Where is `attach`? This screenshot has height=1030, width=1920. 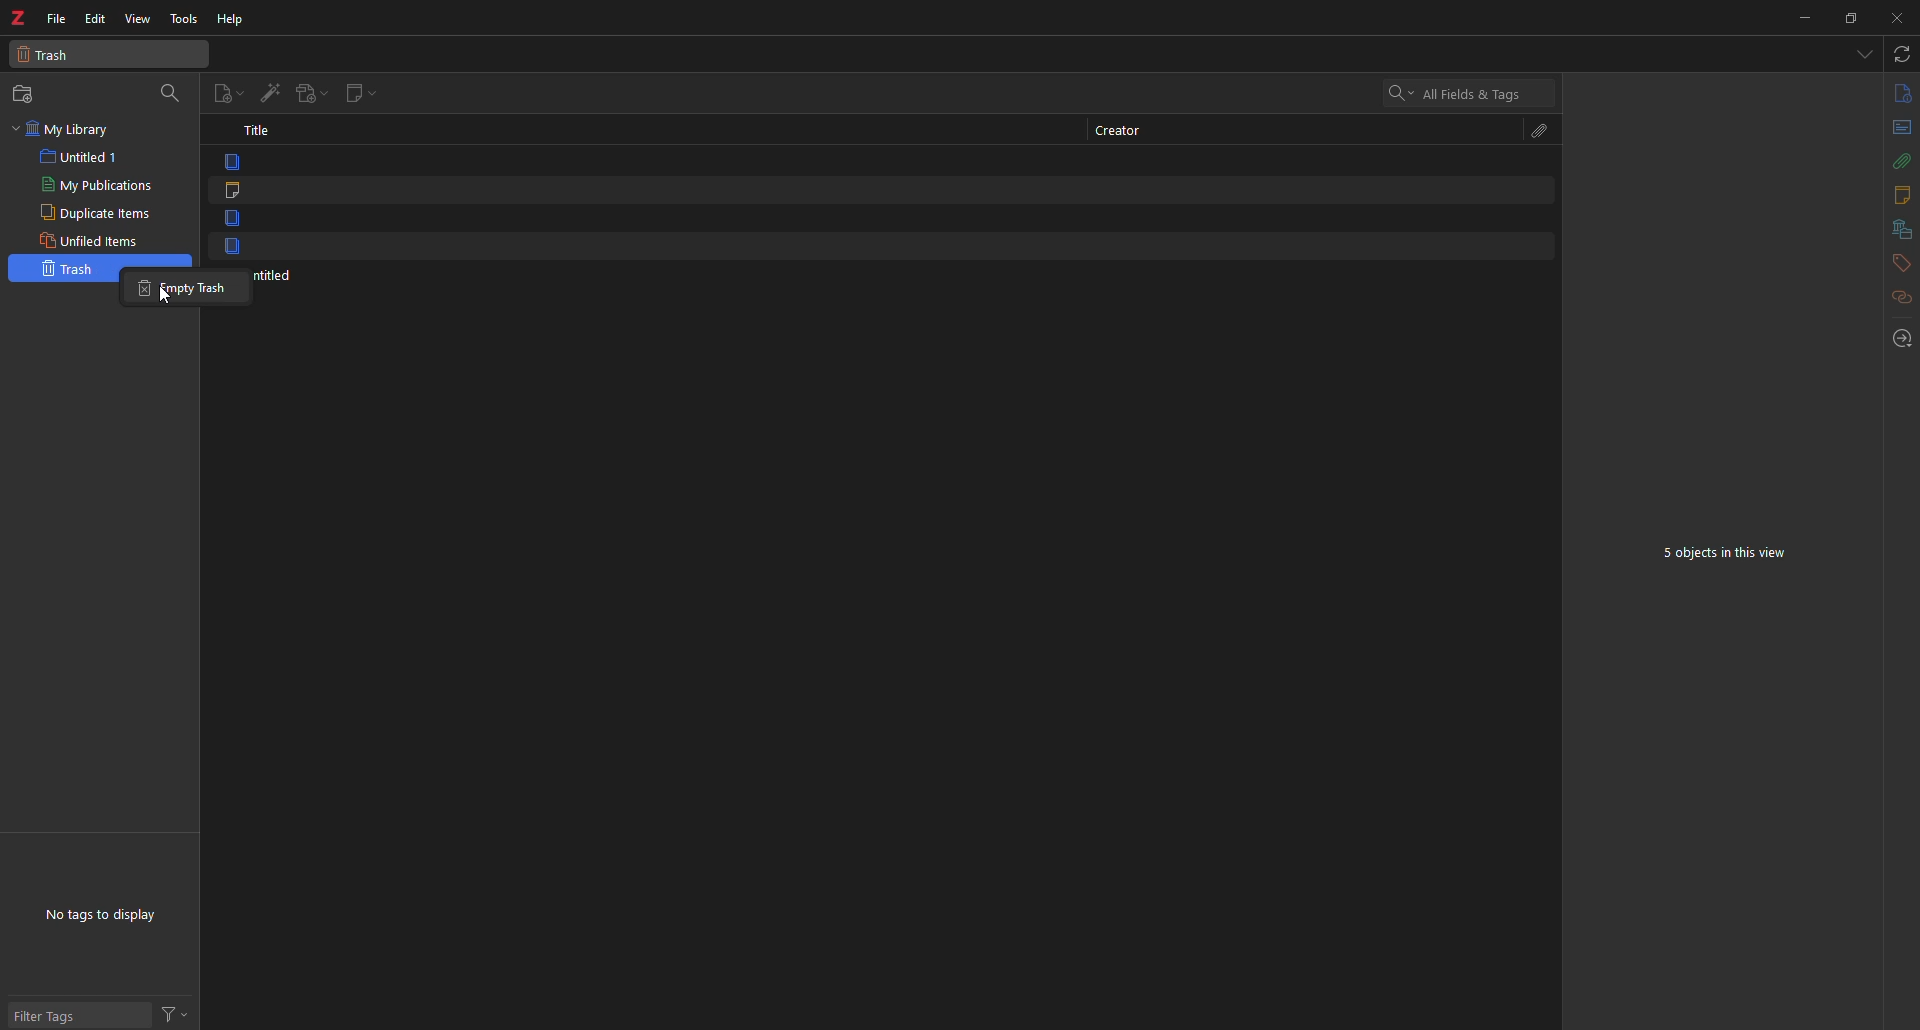
attach is located at coordinates (1904, 161).